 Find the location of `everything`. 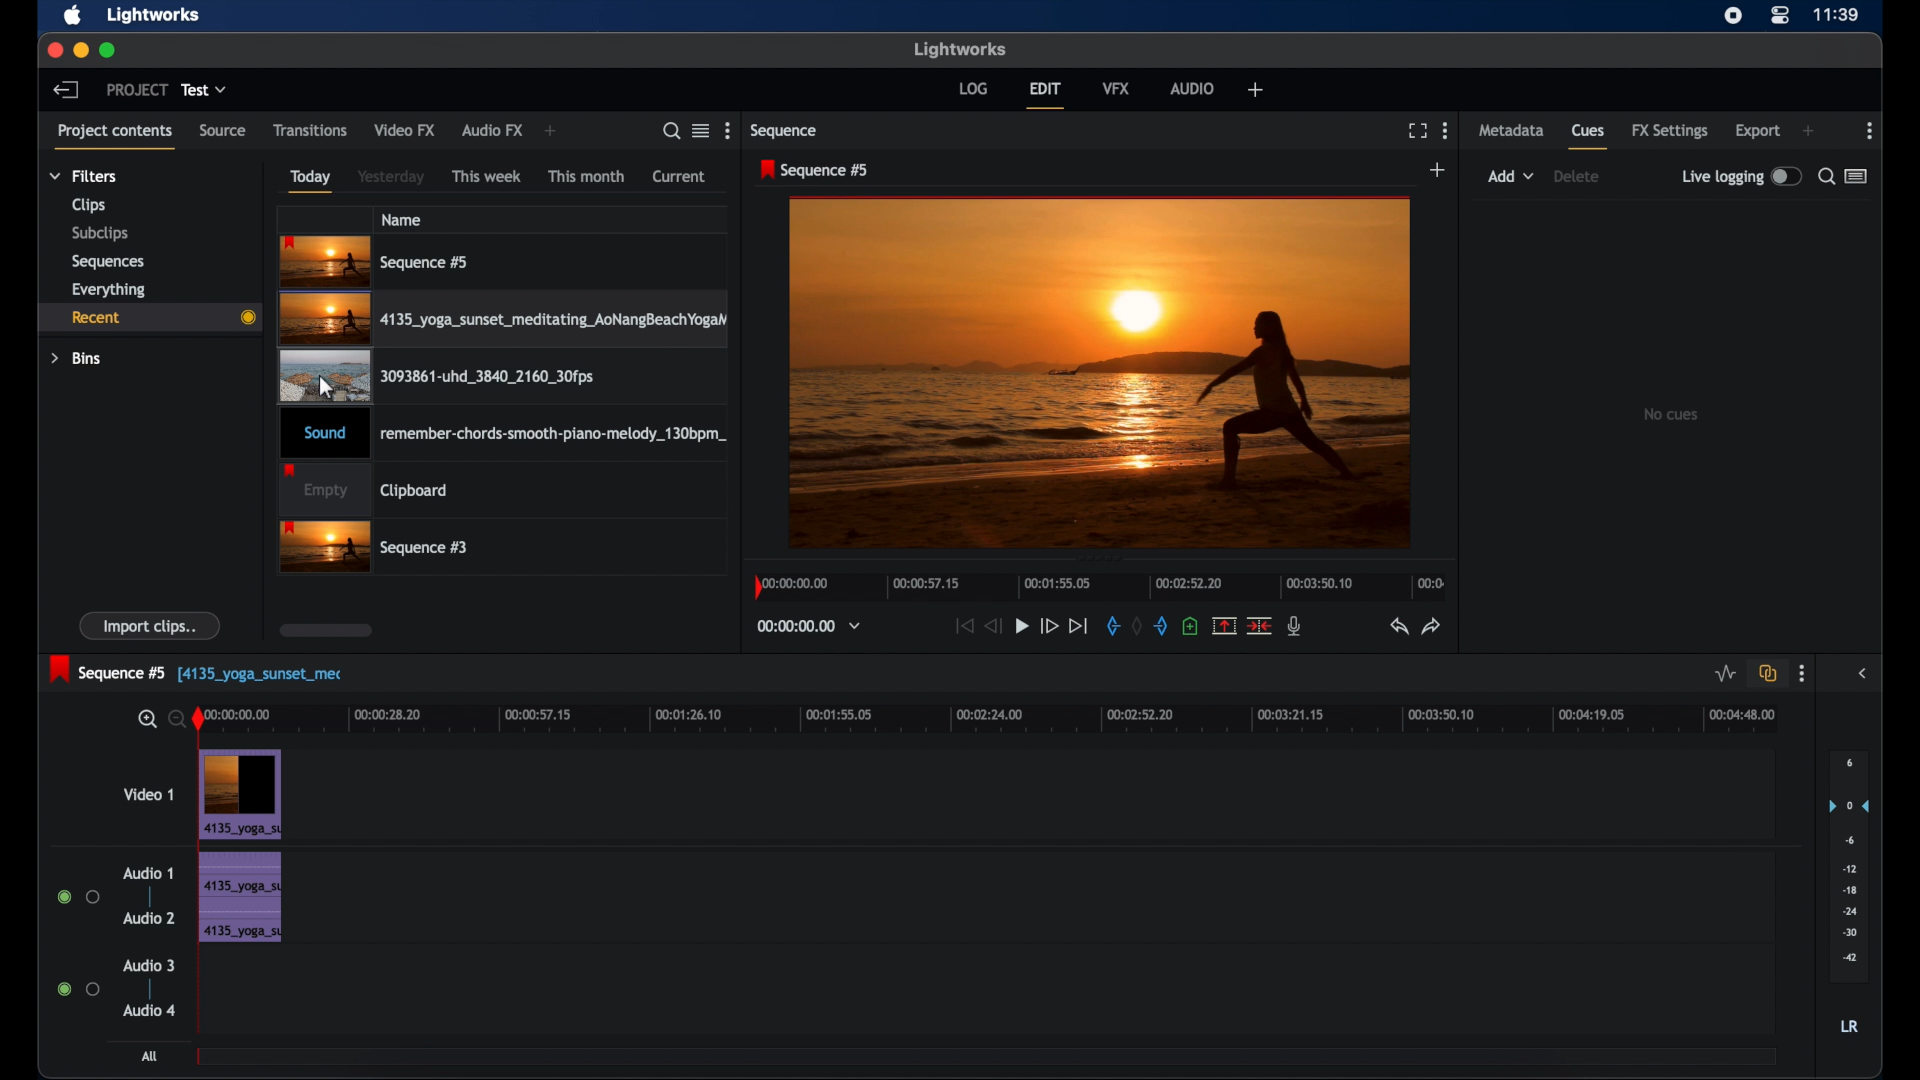

everything is located at coordinates (109, 290).